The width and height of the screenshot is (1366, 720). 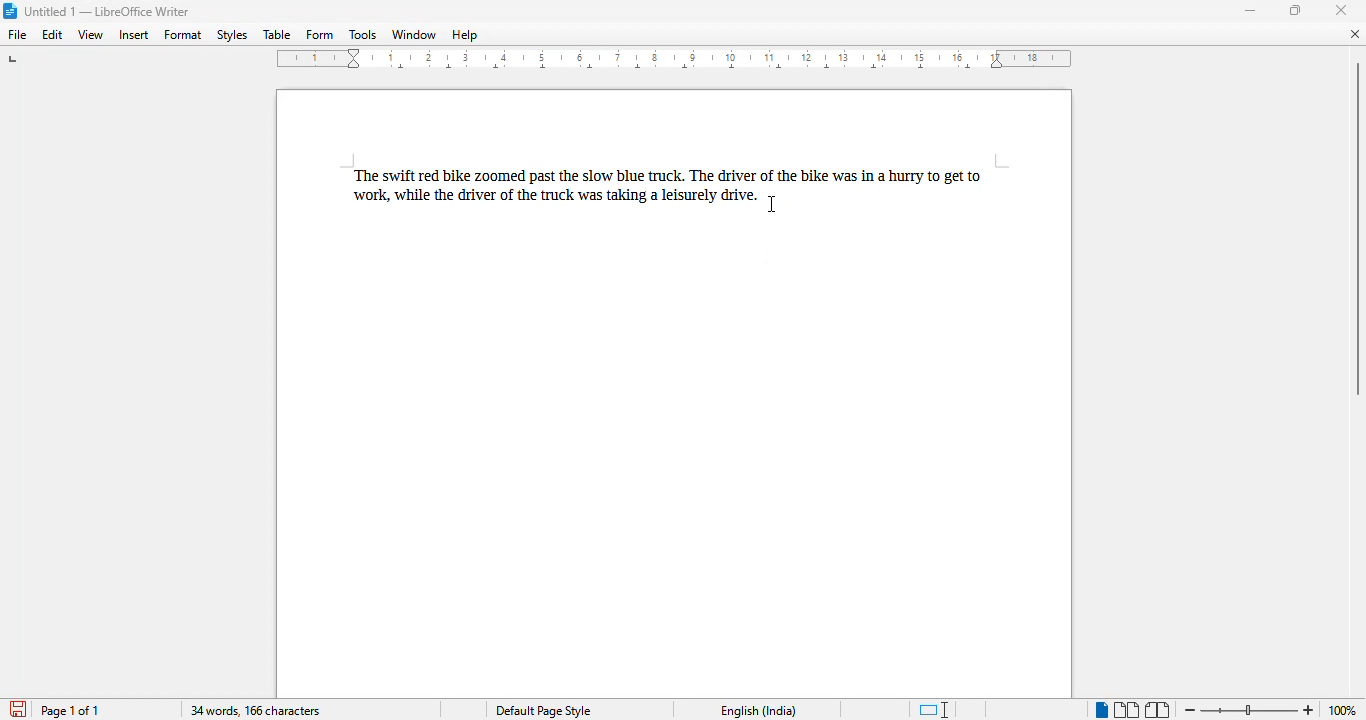 What do you see at coordinates (1356, 33) in the screenshot?
I see `close document` at bounding box center [1356, 33].